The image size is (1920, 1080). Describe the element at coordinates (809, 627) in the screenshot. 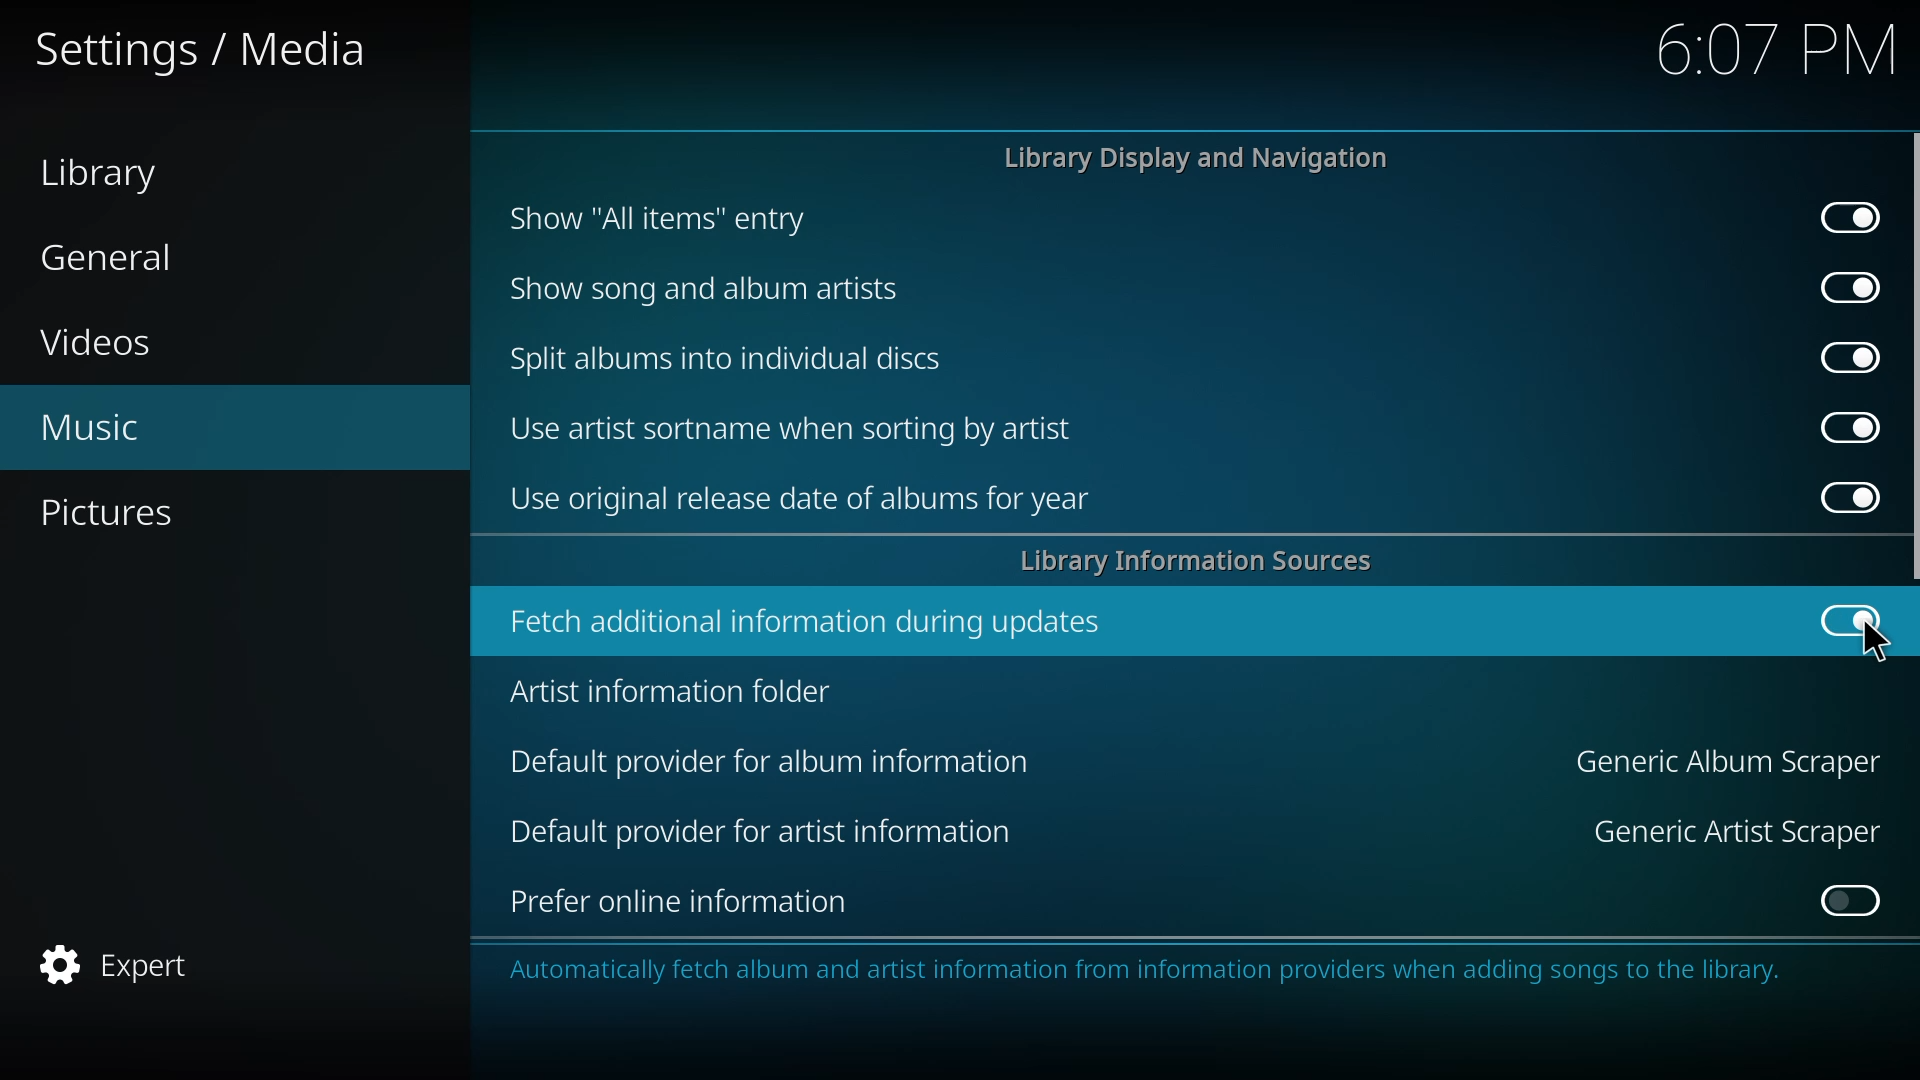

I see `Fetch additional information during updates` at that location.